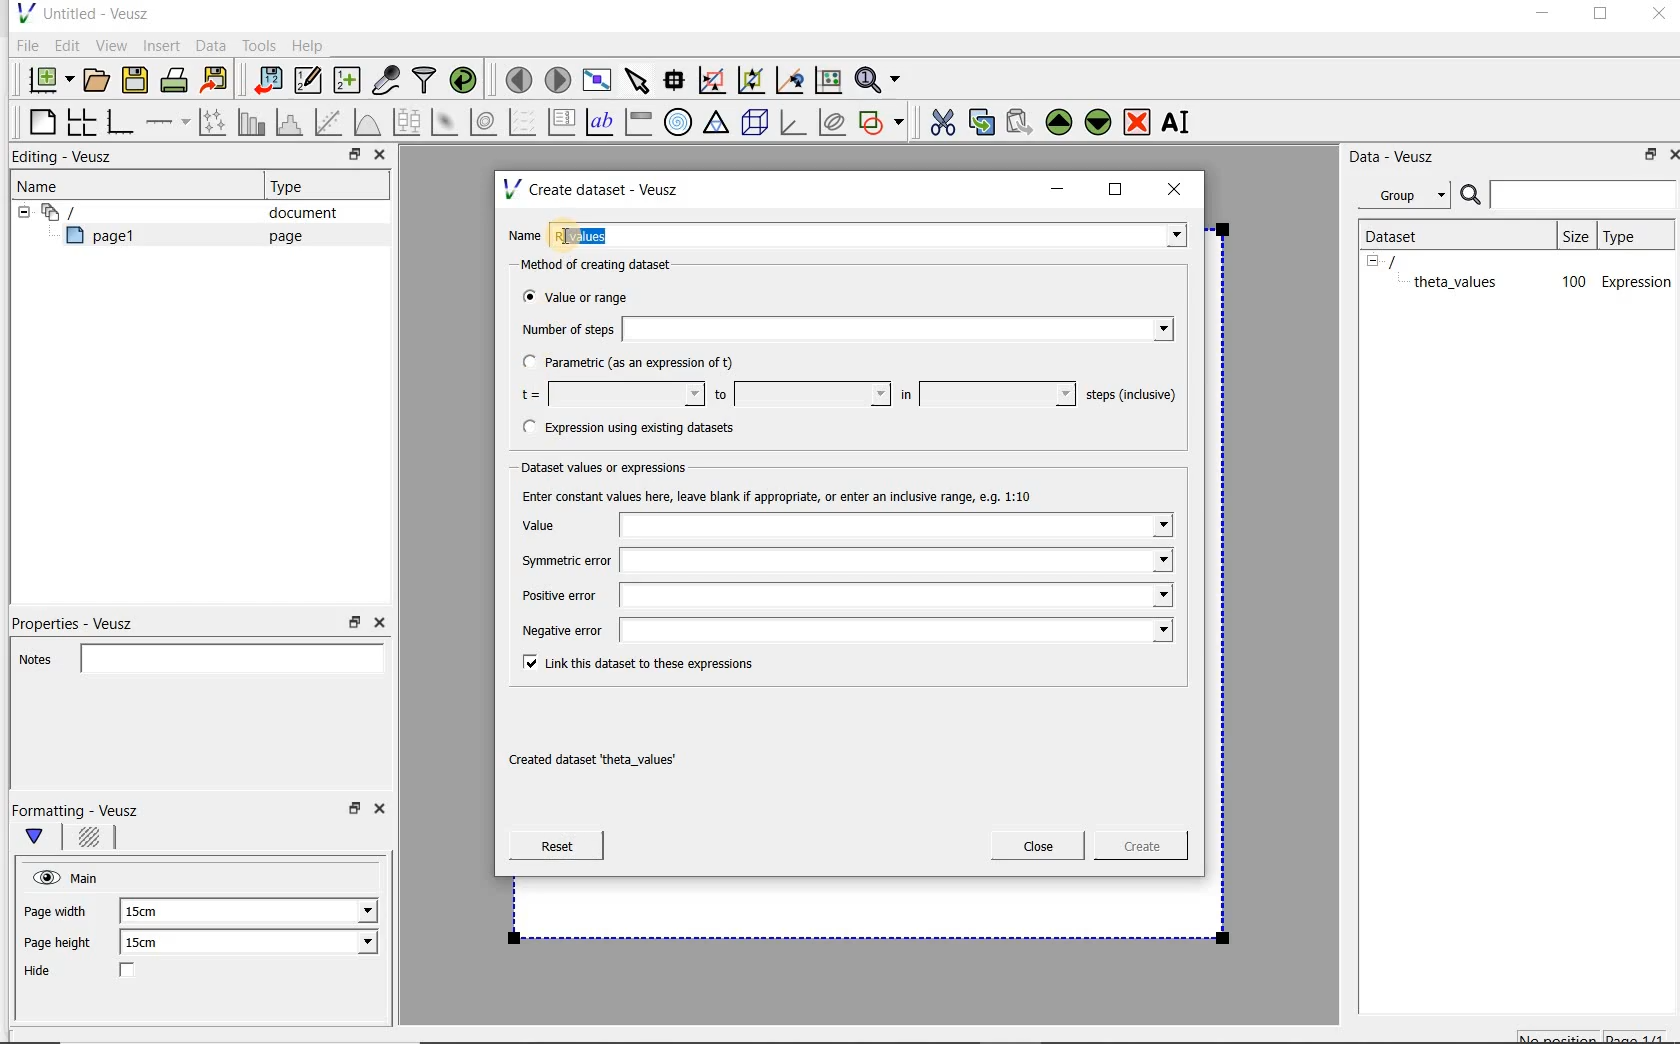 The width and height of the screenshot is (1680, 1044). Describe the element at coordinates (883, 120) in the screenshot. I see `add a shape to the plot` at that location.